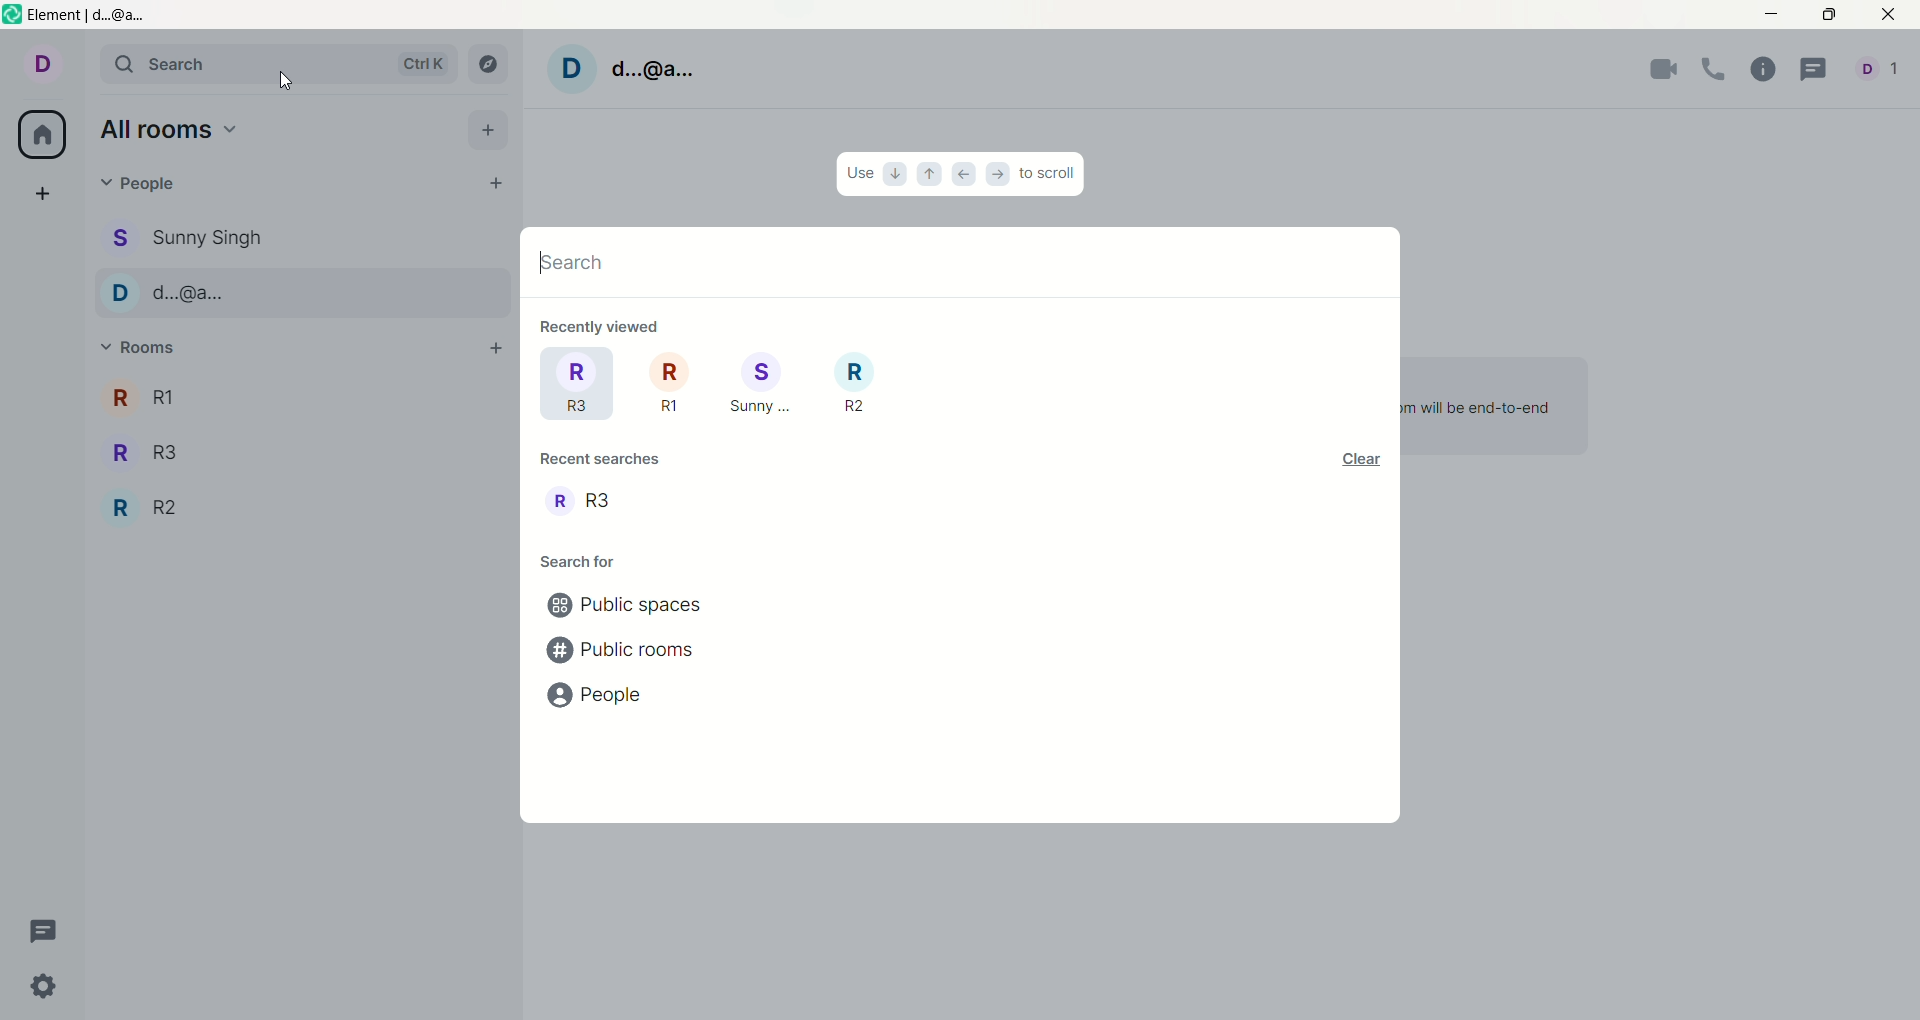 This screenshot has height=1020, width=1920. Describe the element at coordinates (188, 237) in the screenshot. I see `people` at that location.